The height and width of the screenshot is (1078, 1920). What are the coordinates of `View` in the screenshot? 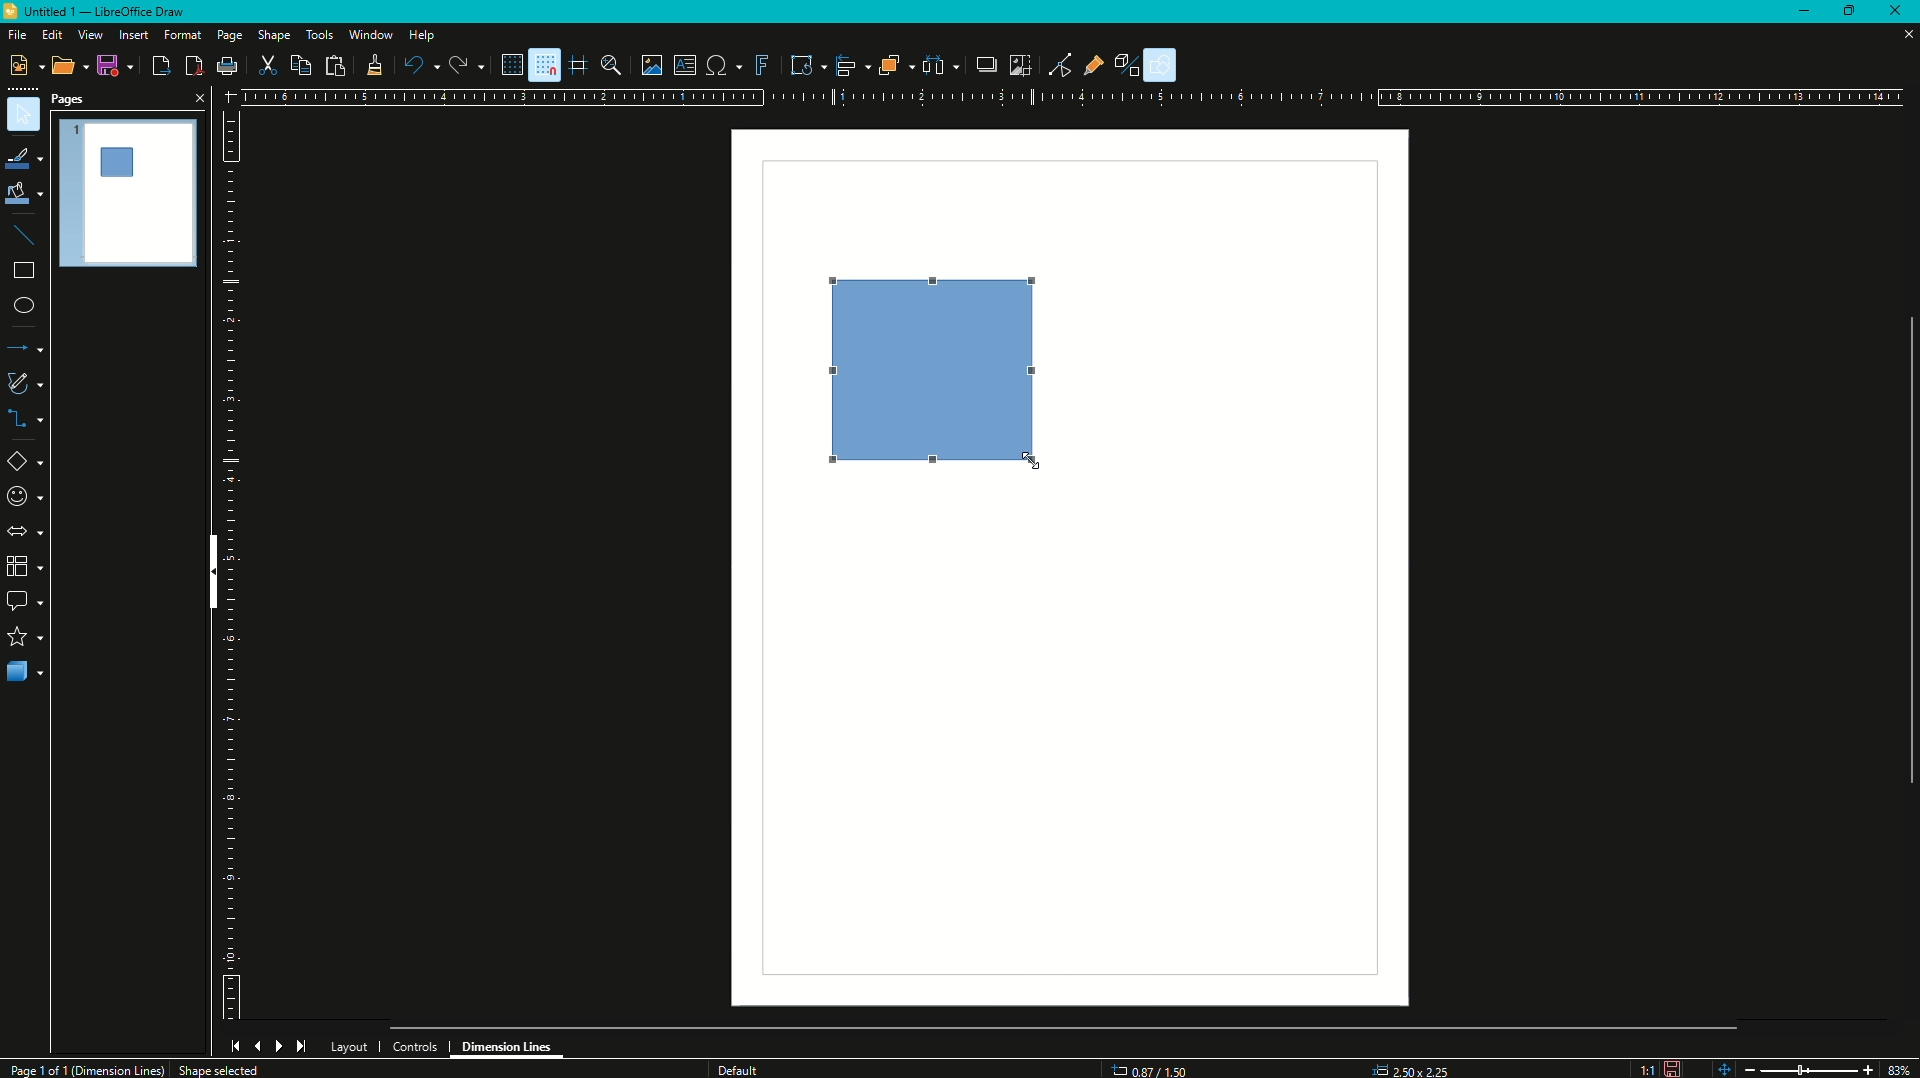 It's located at (89, 35).